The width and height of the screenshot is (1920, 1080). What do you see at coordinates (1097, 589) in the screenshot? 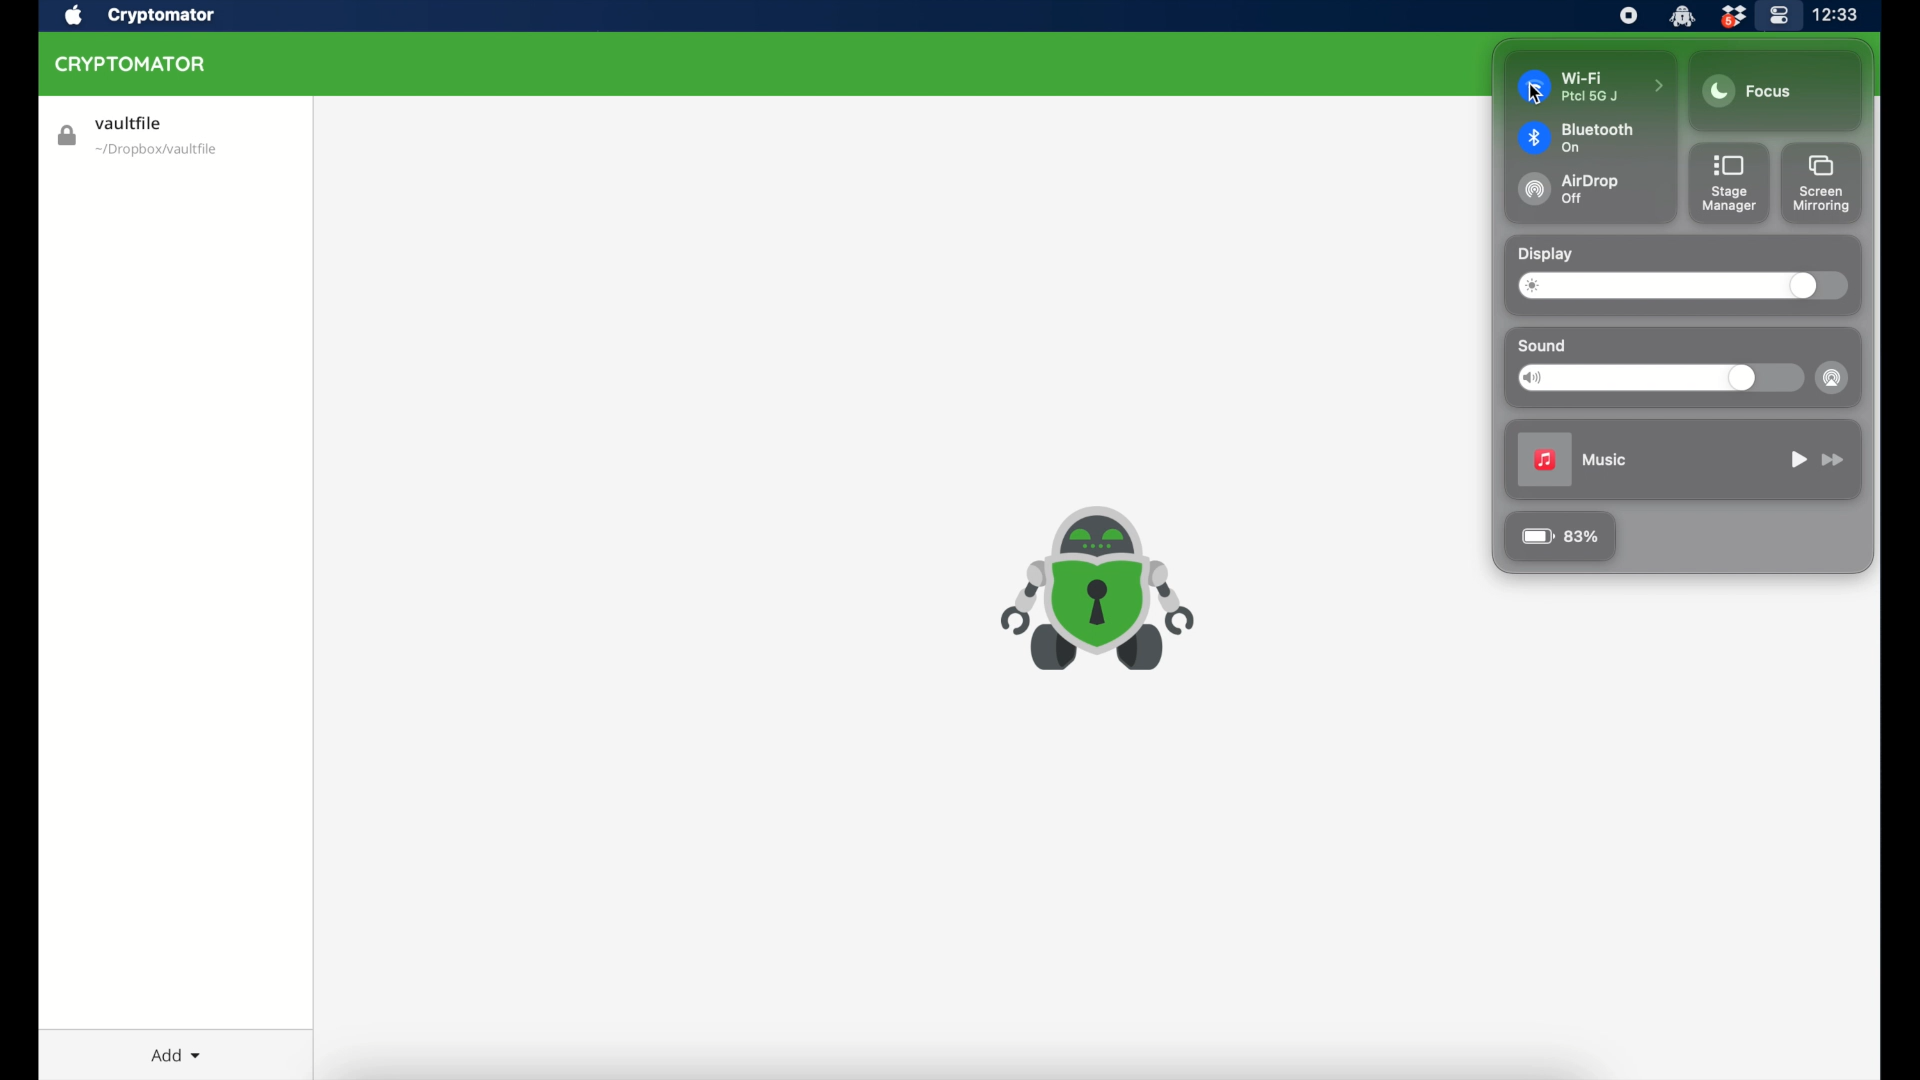
I see `cryptomator icon` at bounding box center [1097, 589].